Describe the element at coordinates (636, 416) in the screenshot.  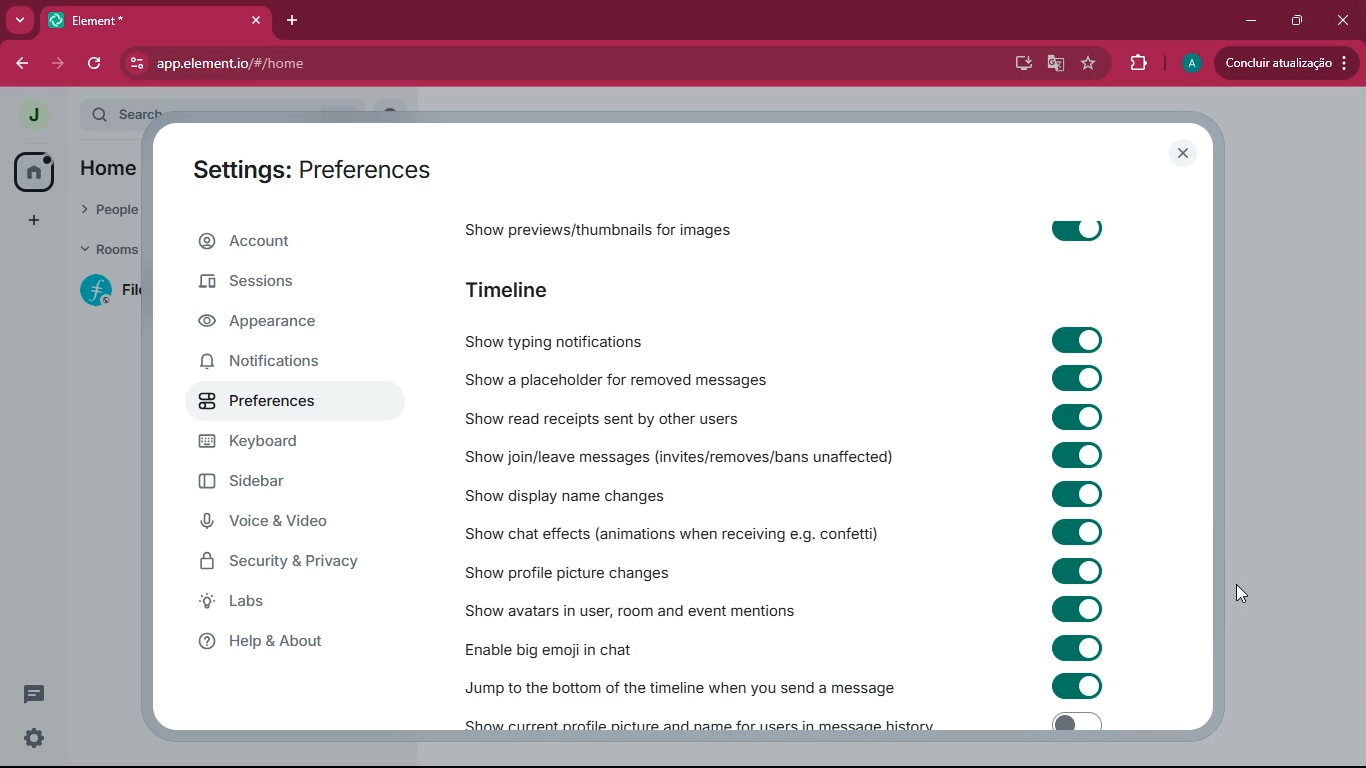
I see `show read receipts sent by other users` at that location.